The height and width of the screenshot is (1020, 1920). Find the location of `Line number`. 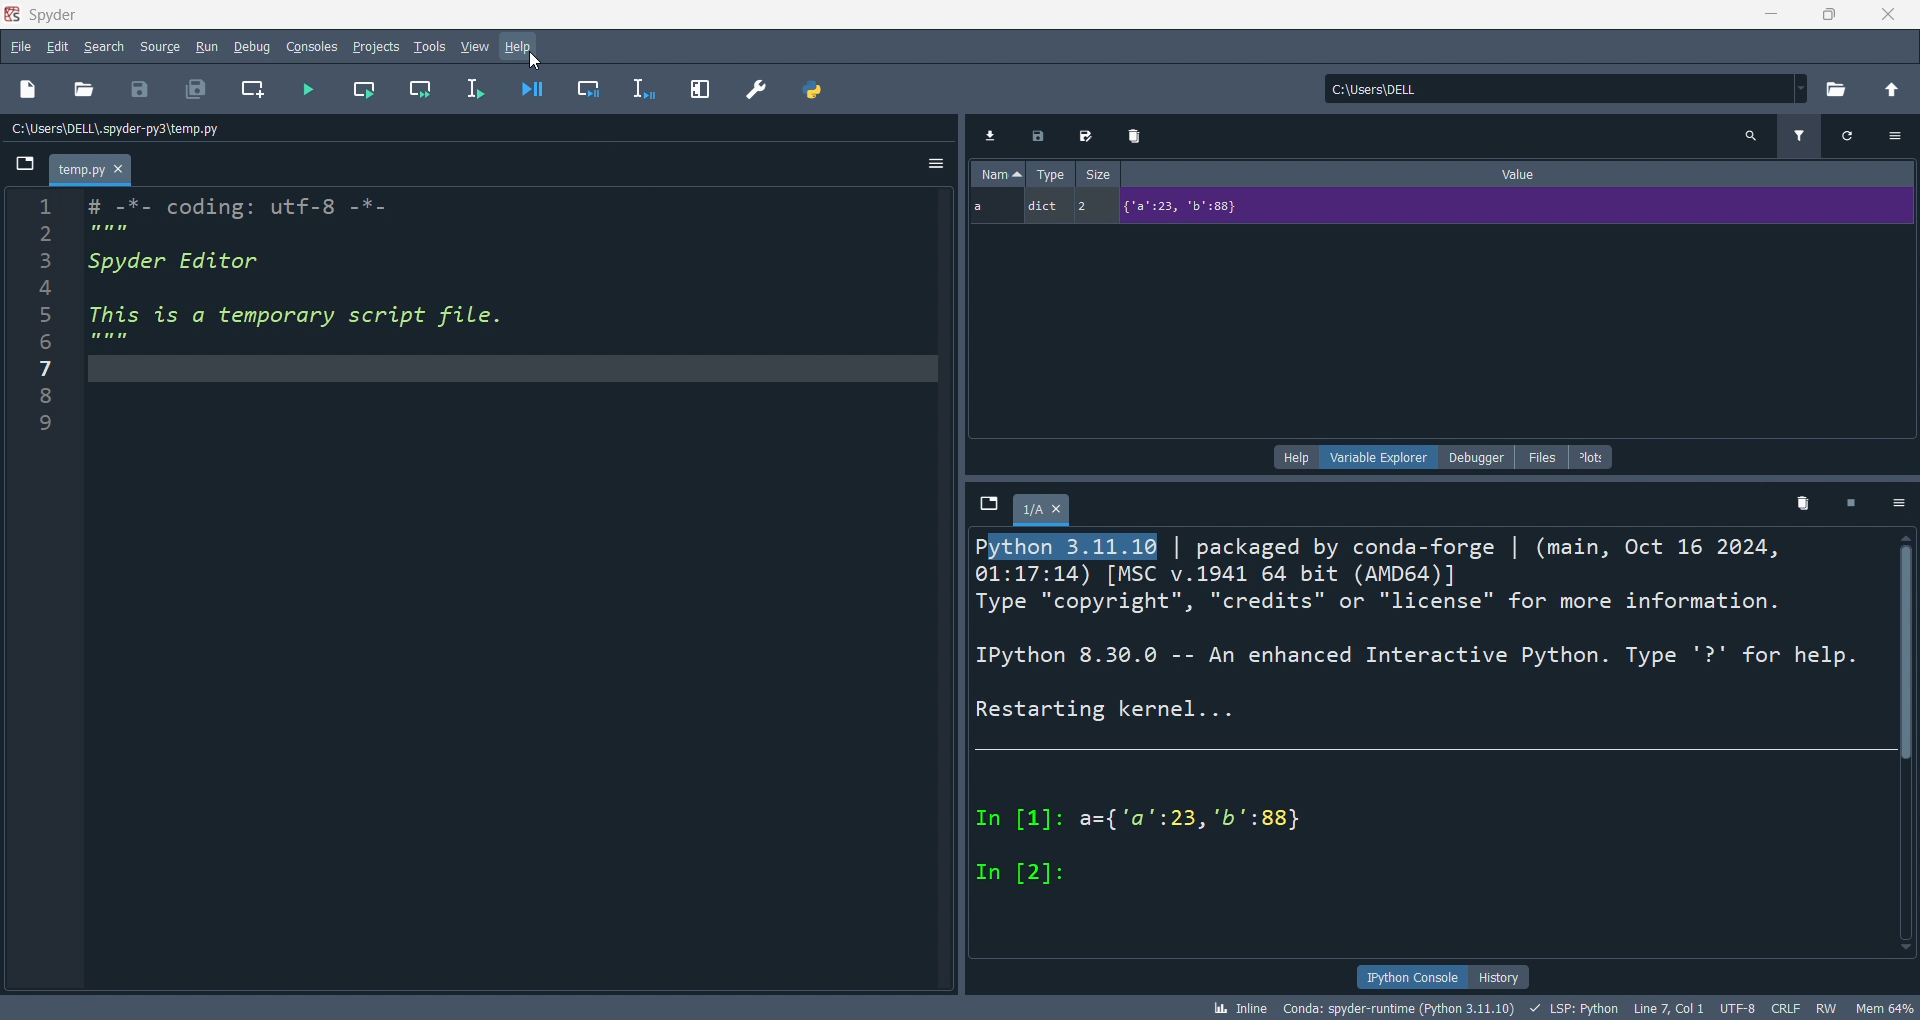

Line number is located at coordinates (46, 317).